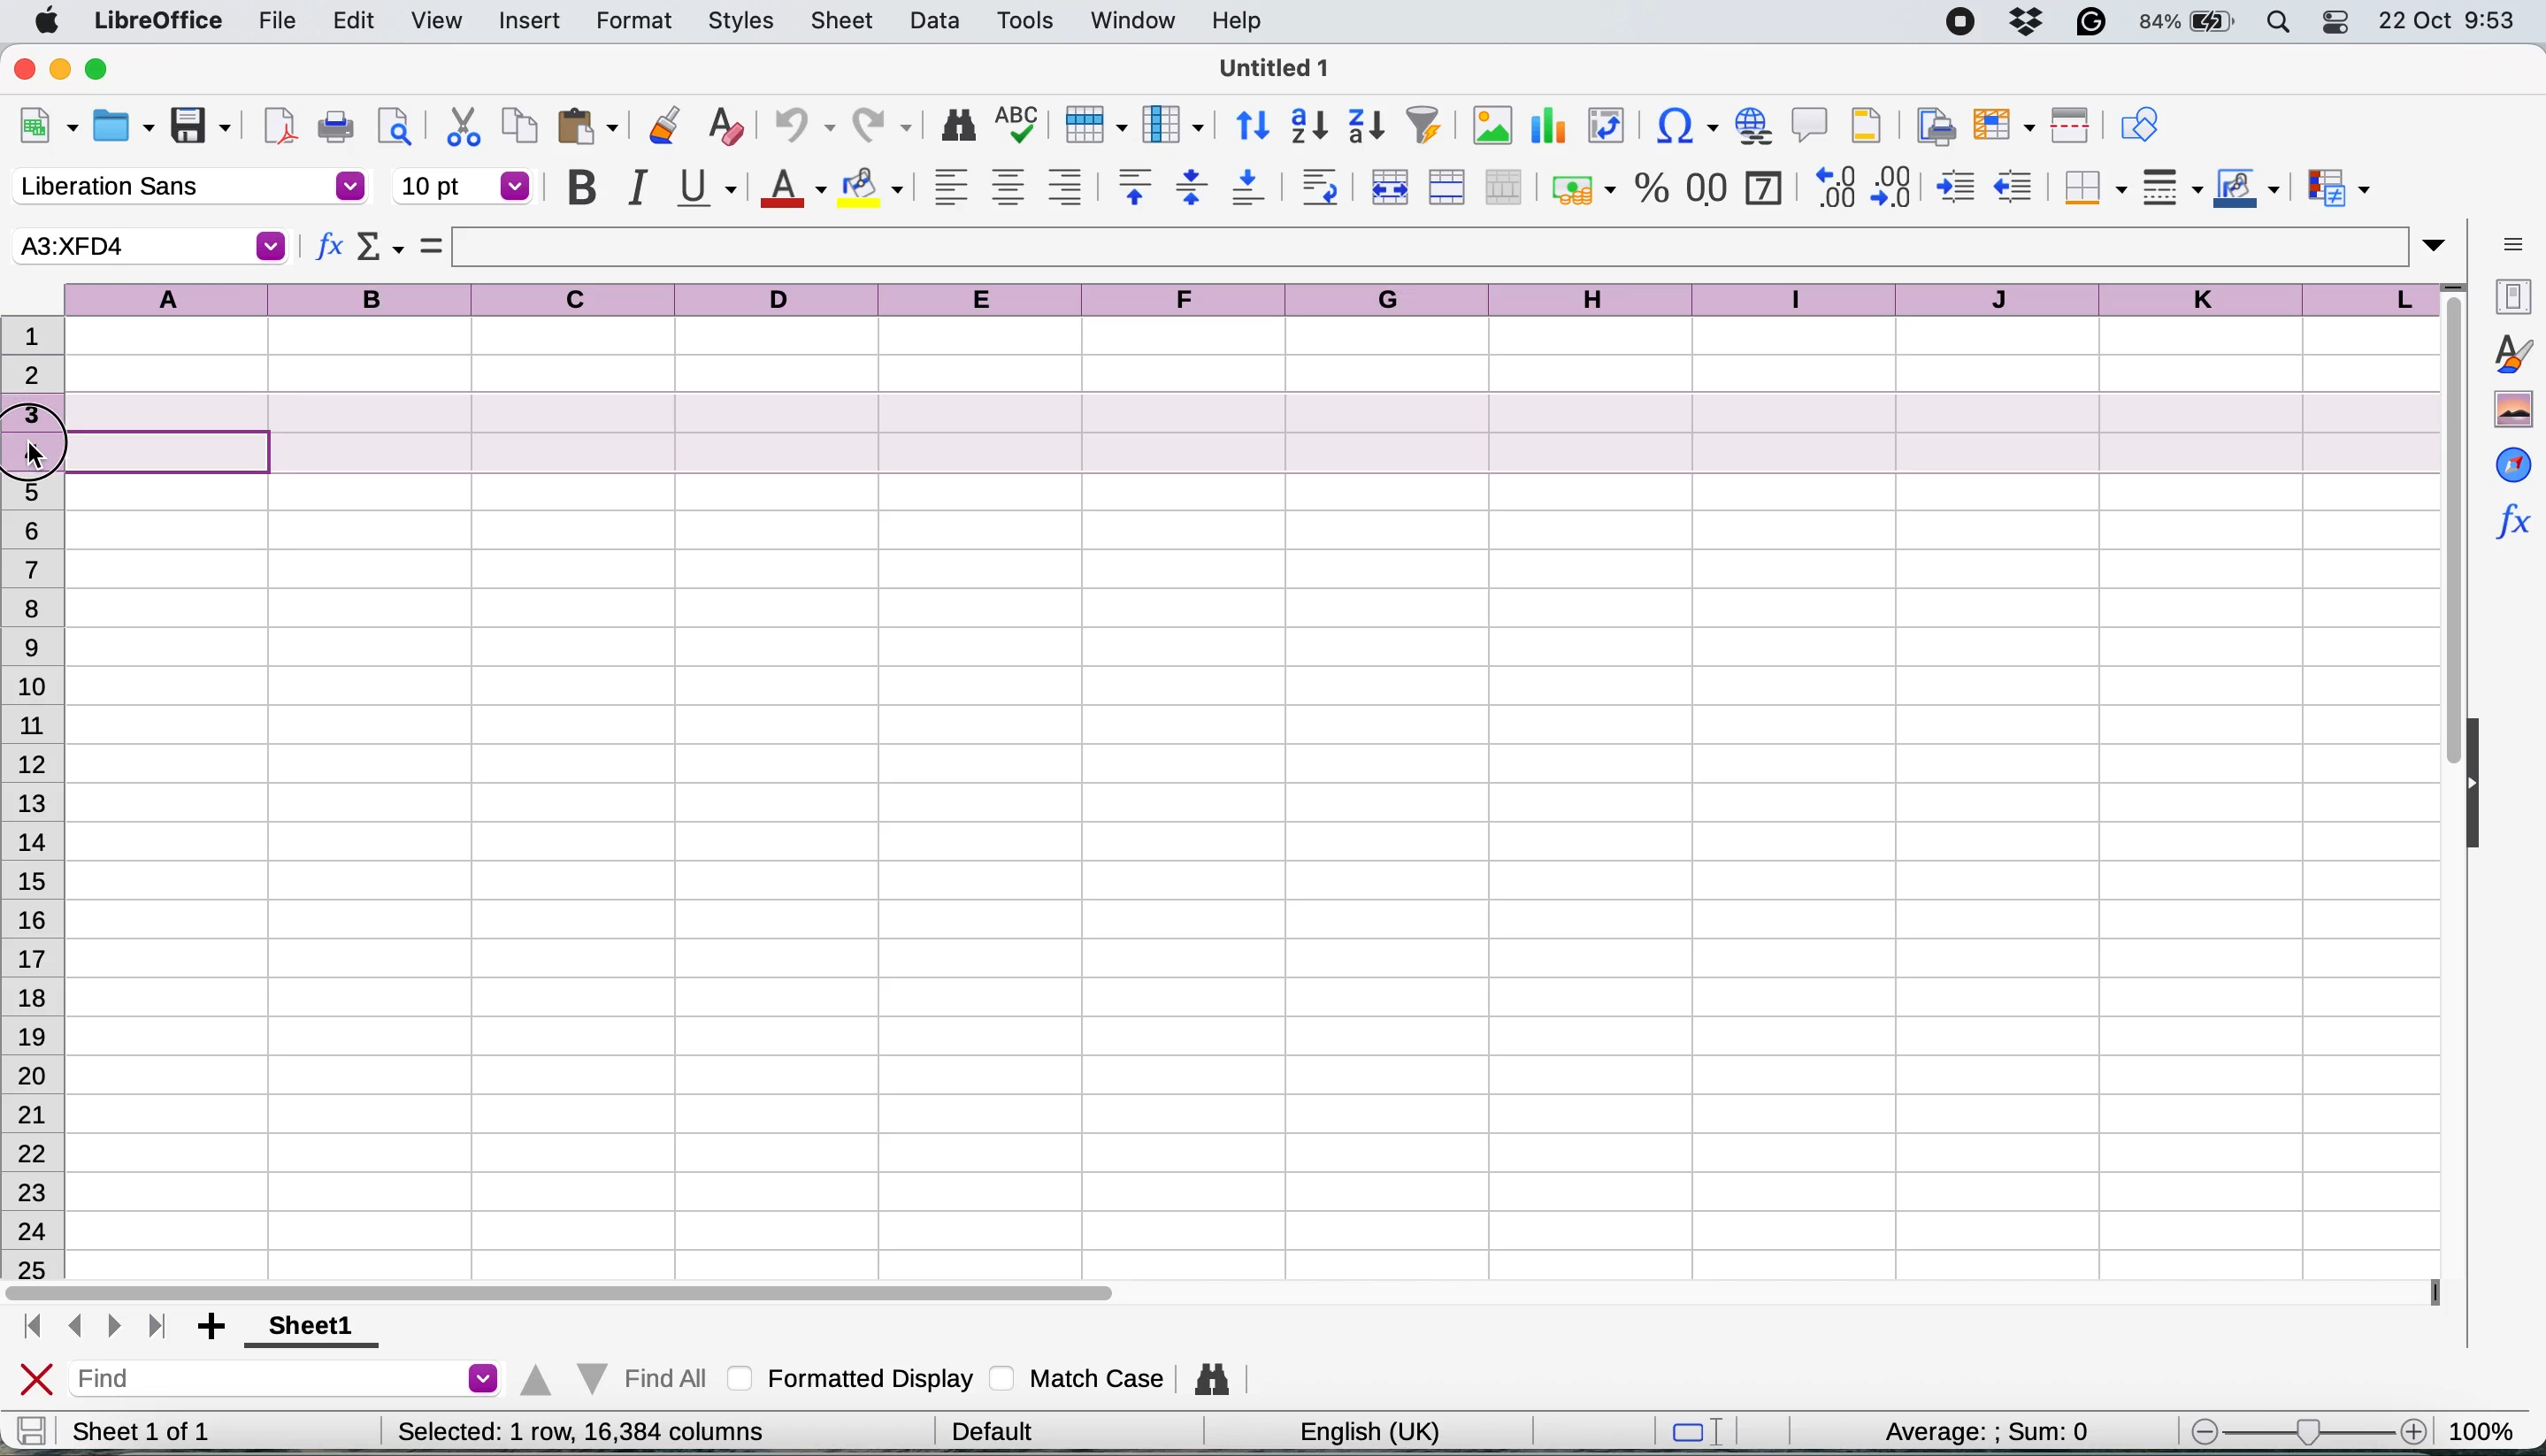 This screenshot has width=2546, height=1456. Describe the element at coordinates (884, 128) in the screenshot. I see `redo` at that location.